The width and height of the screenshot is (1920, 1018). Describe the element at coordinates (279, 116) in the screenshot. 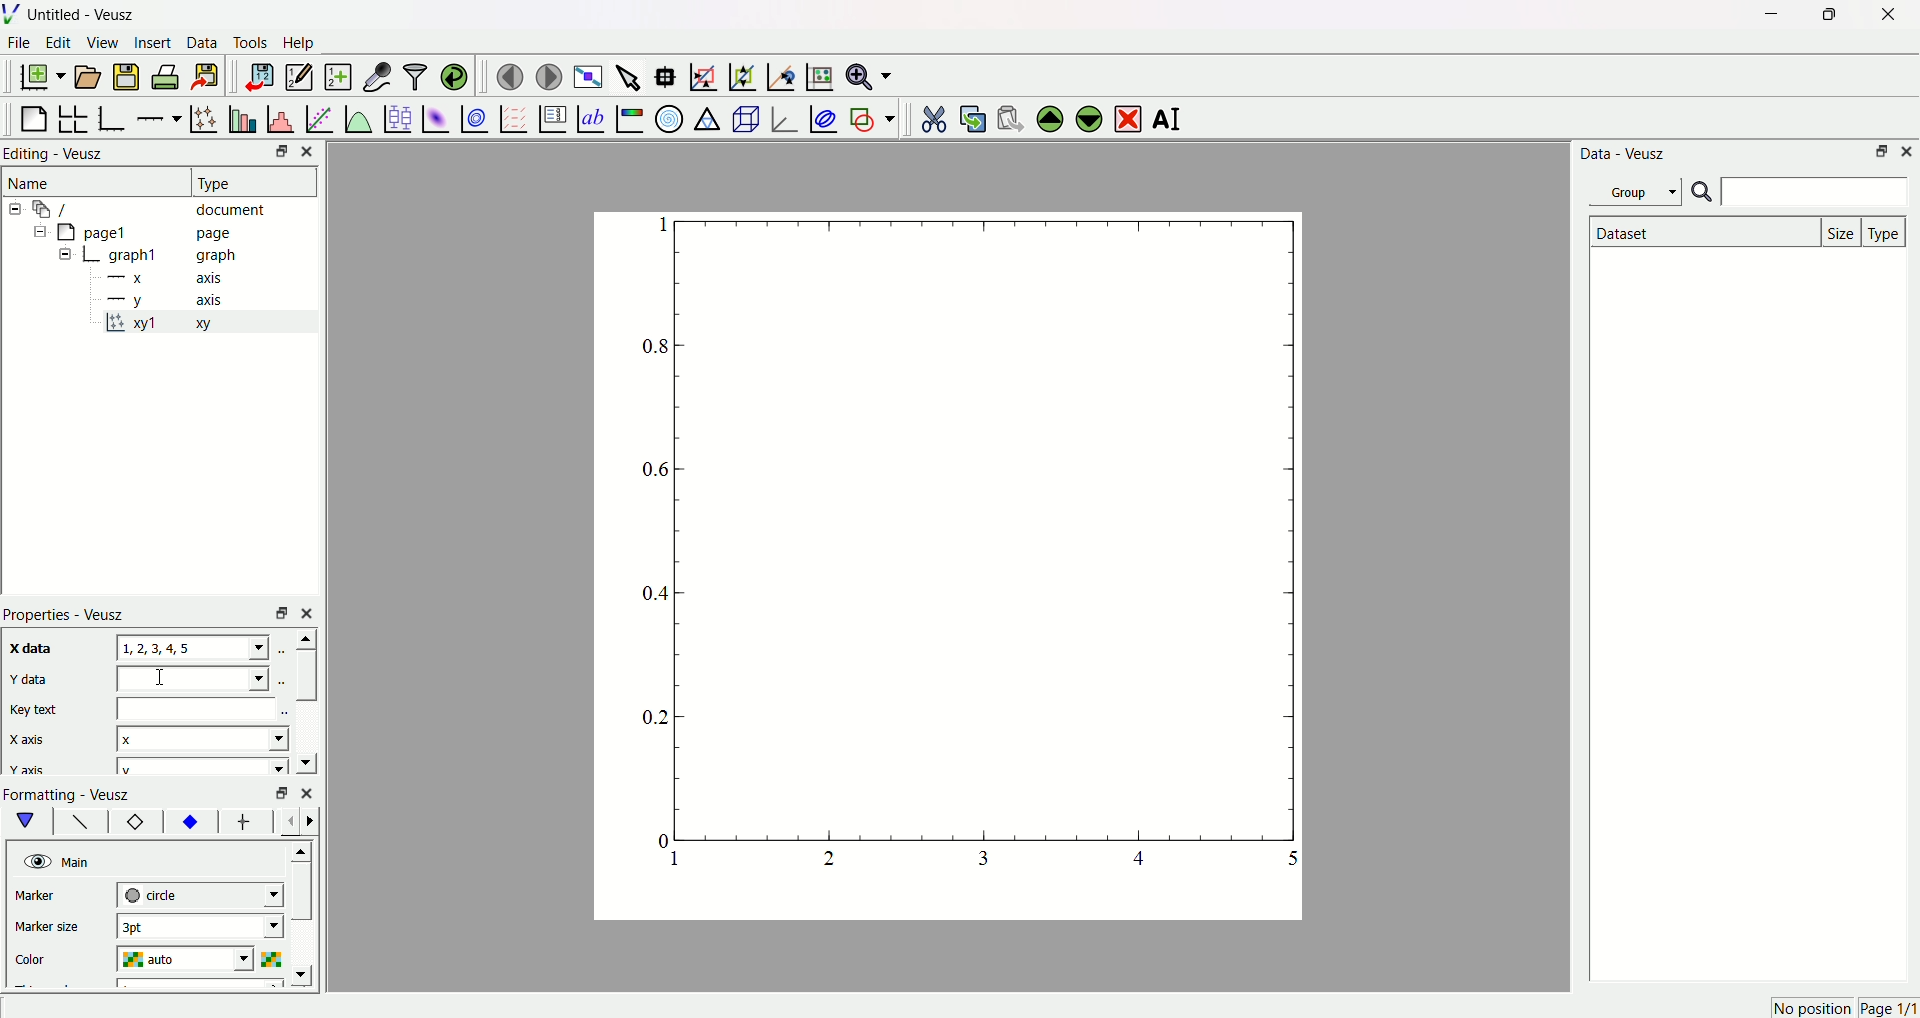

I see `histogram` at that location.